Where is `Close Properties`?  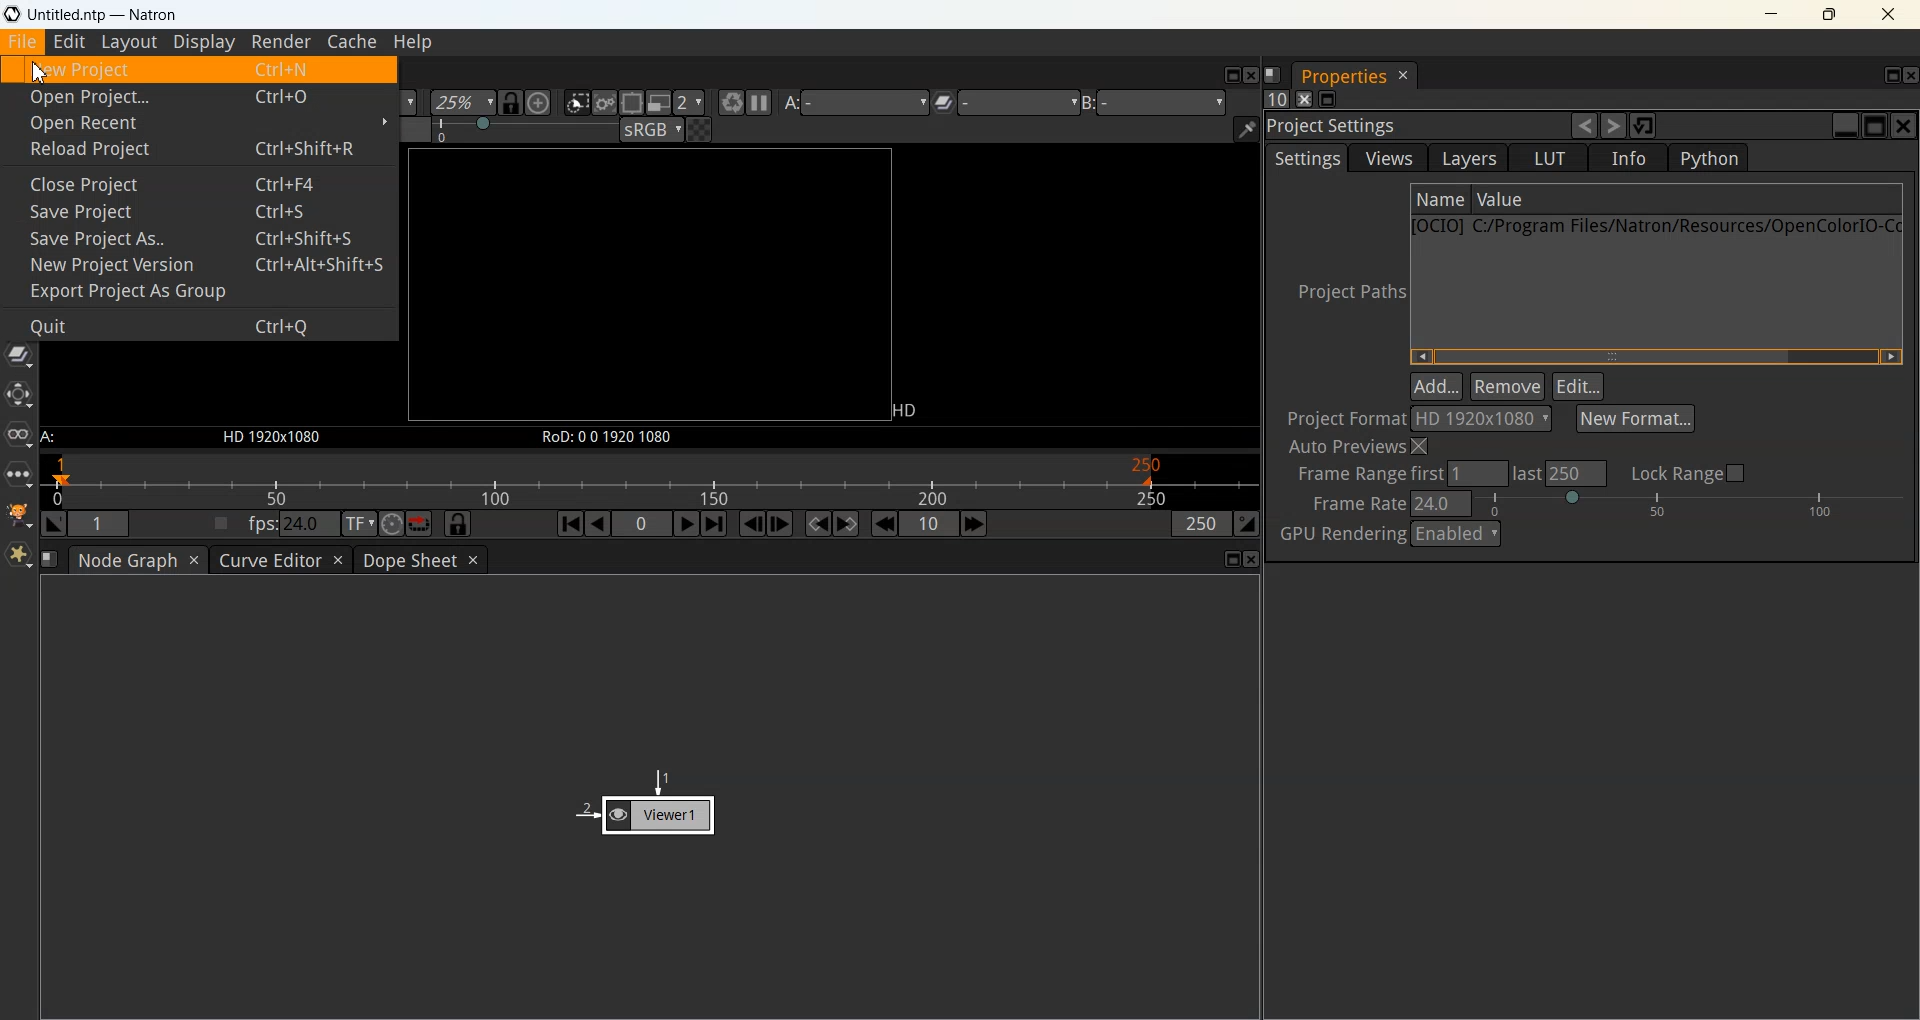
Close Properties is located at coordinates (1404, 76).